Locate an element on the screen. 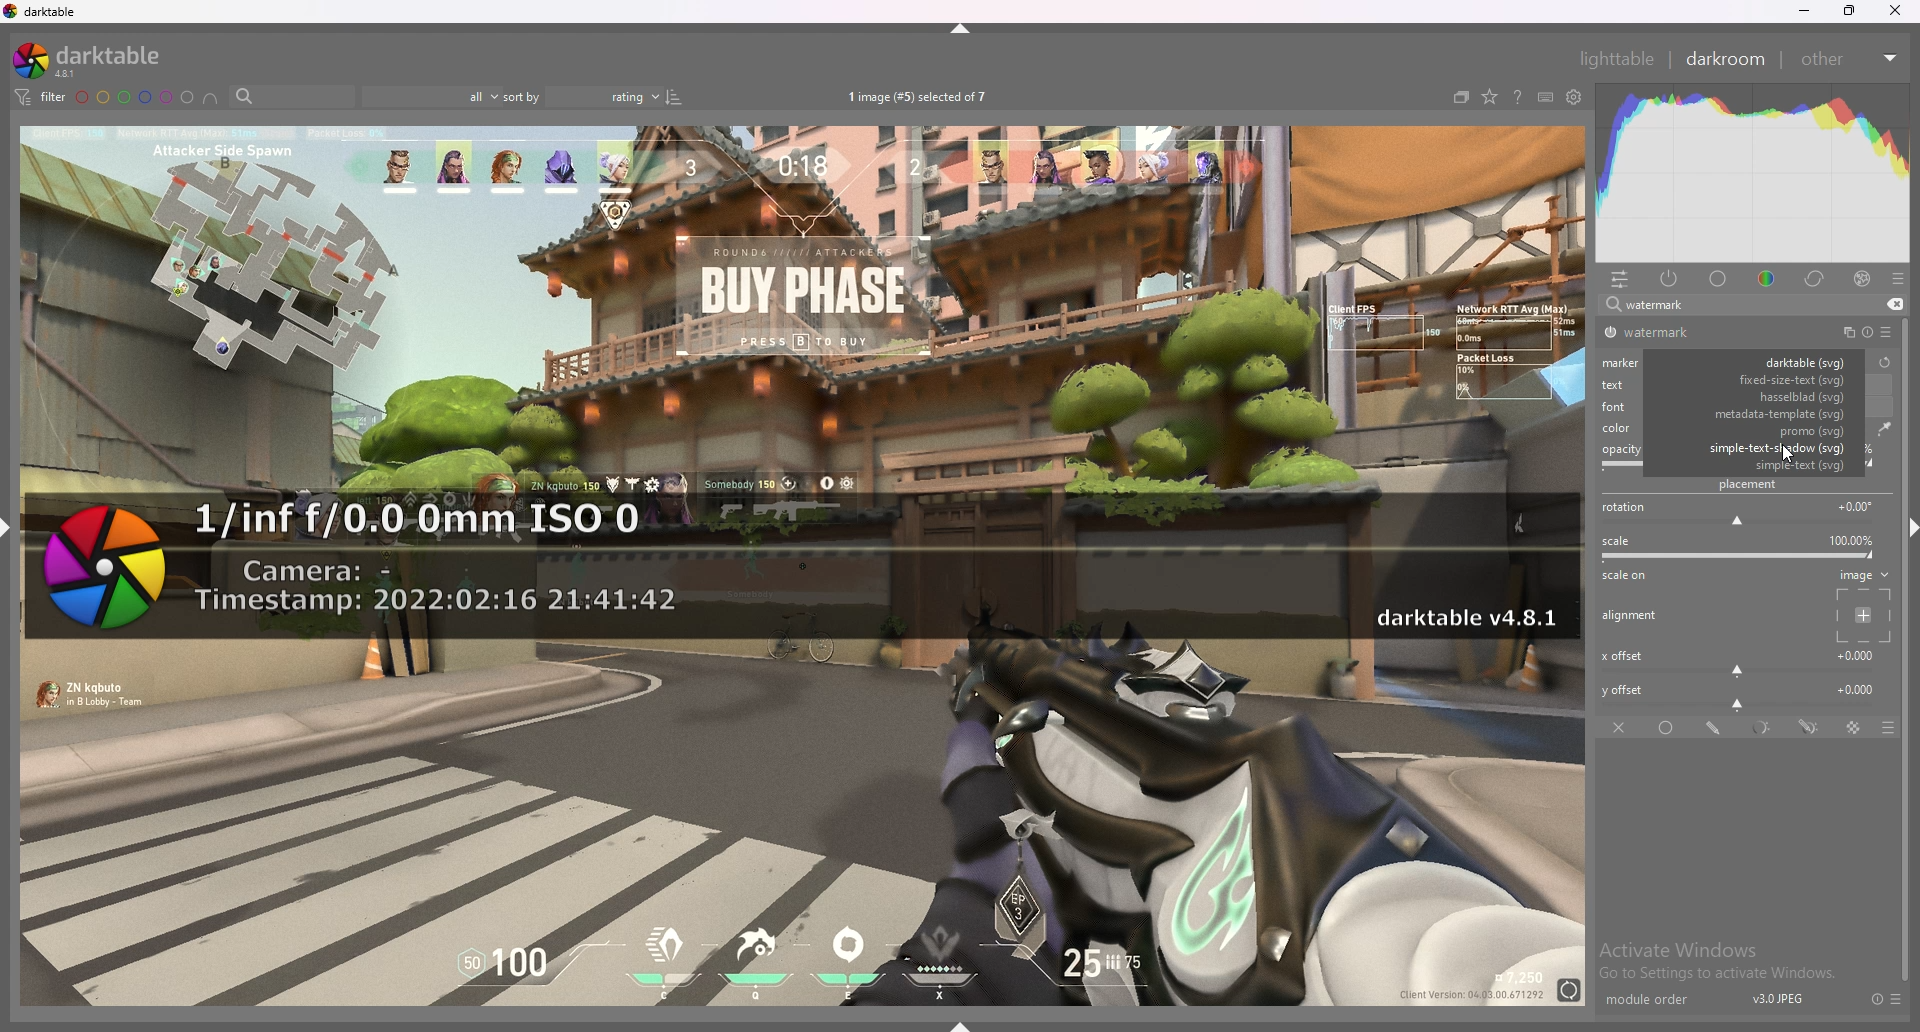 This screenshot has height=1032, width=1920. reset is located at coordinates (1876, 999).